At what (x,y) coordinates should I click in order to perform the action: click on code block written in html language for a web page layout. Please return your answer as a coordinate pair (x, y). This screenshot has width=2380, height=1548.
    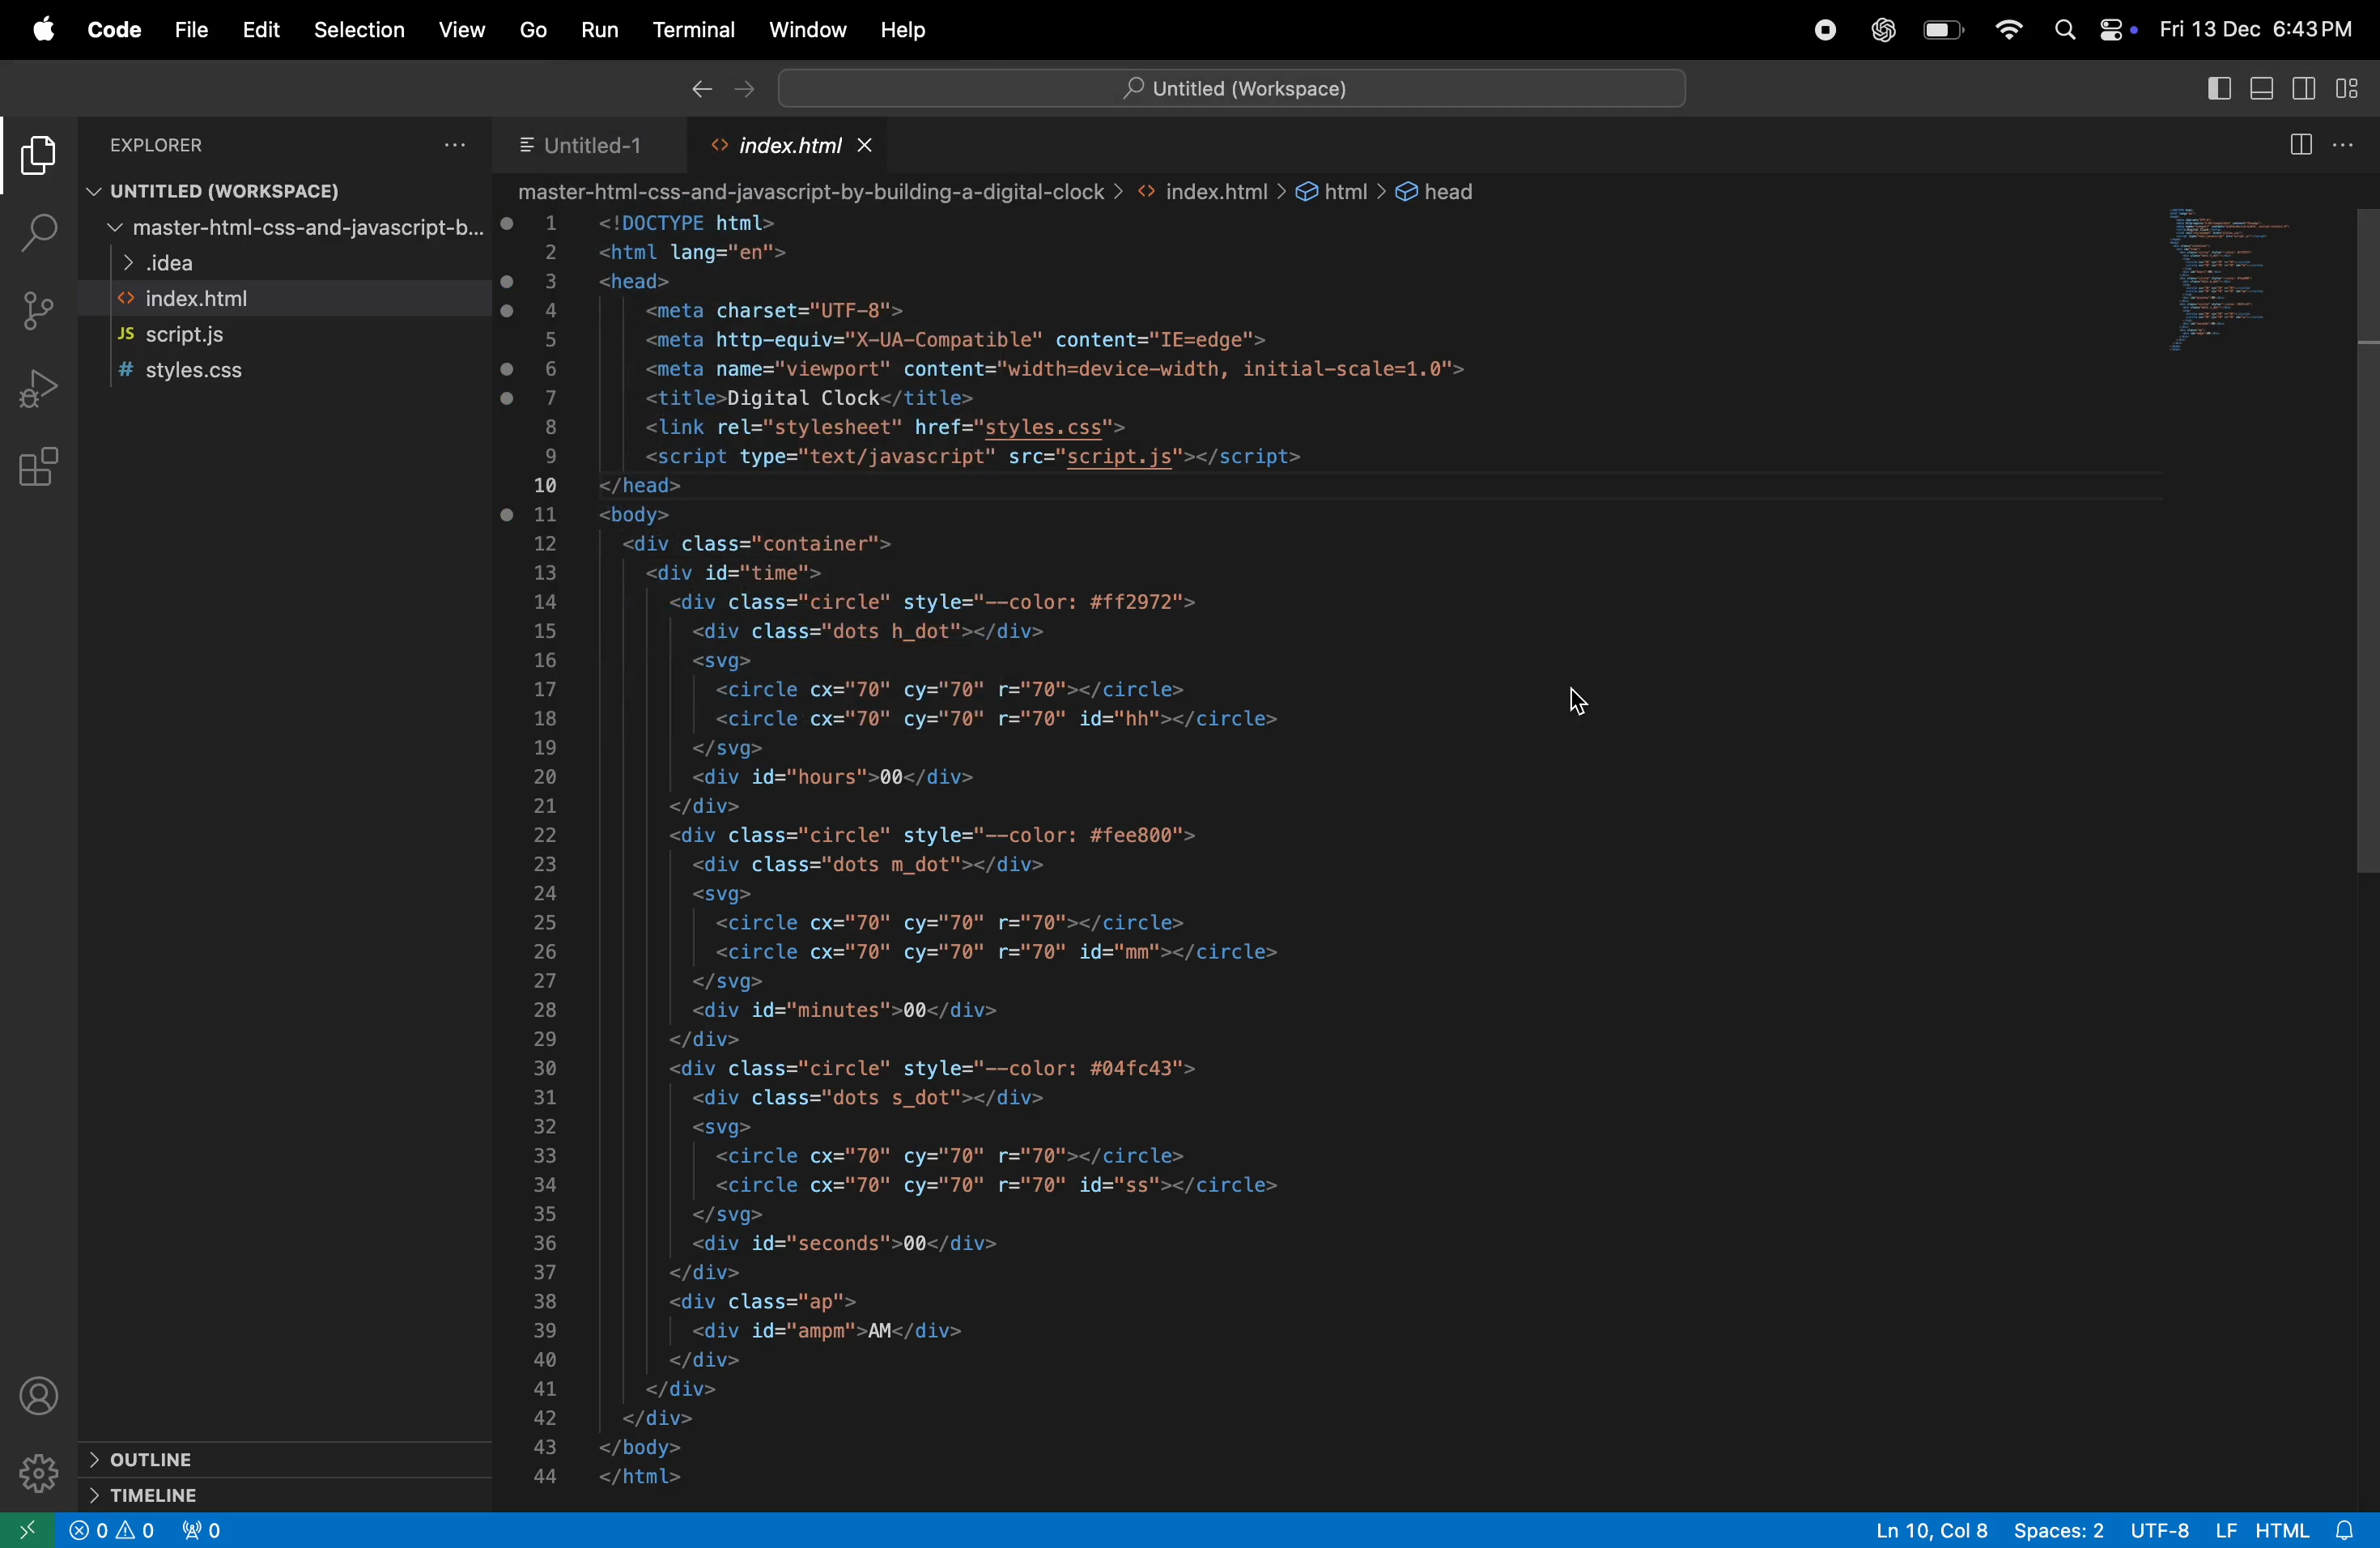
    Looking at the image, I should click on (999, 844).